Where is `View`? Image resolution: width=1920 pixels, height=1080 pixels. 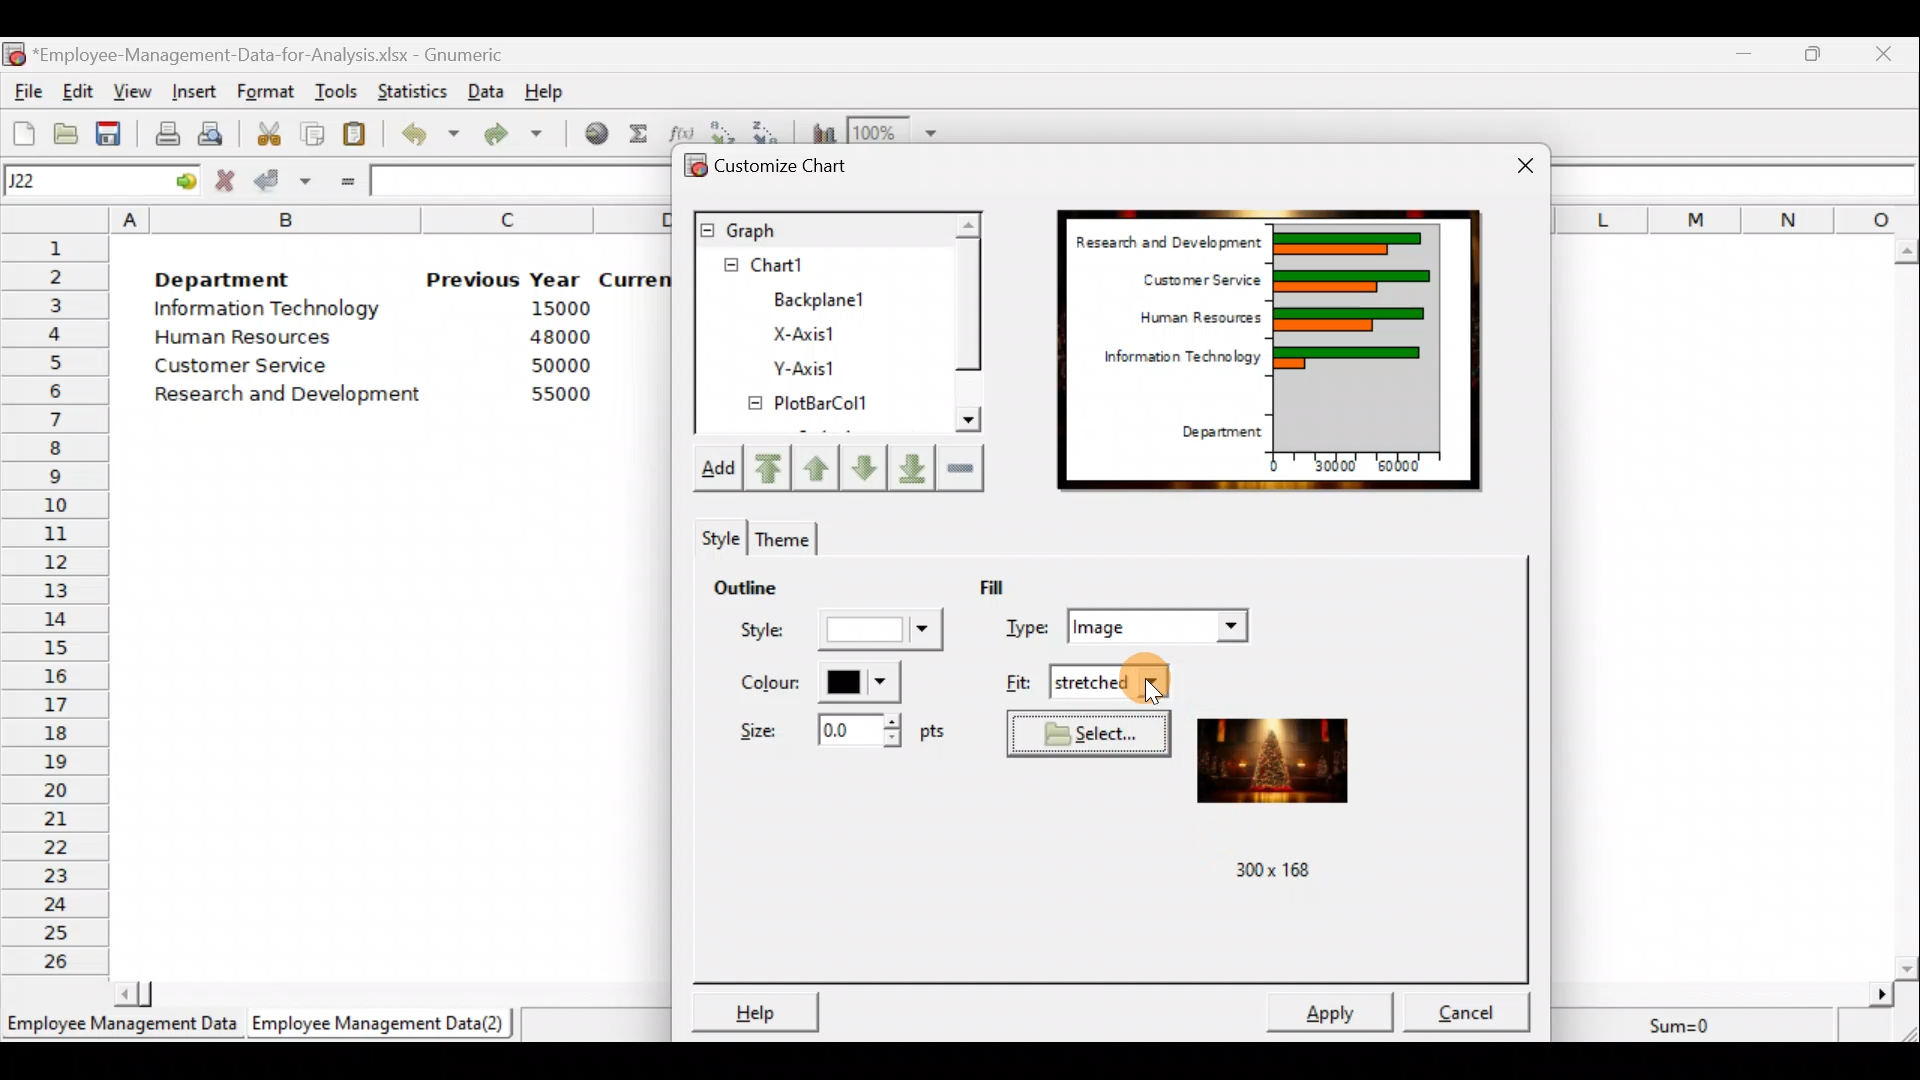
View is located at coordinates (133, 90).